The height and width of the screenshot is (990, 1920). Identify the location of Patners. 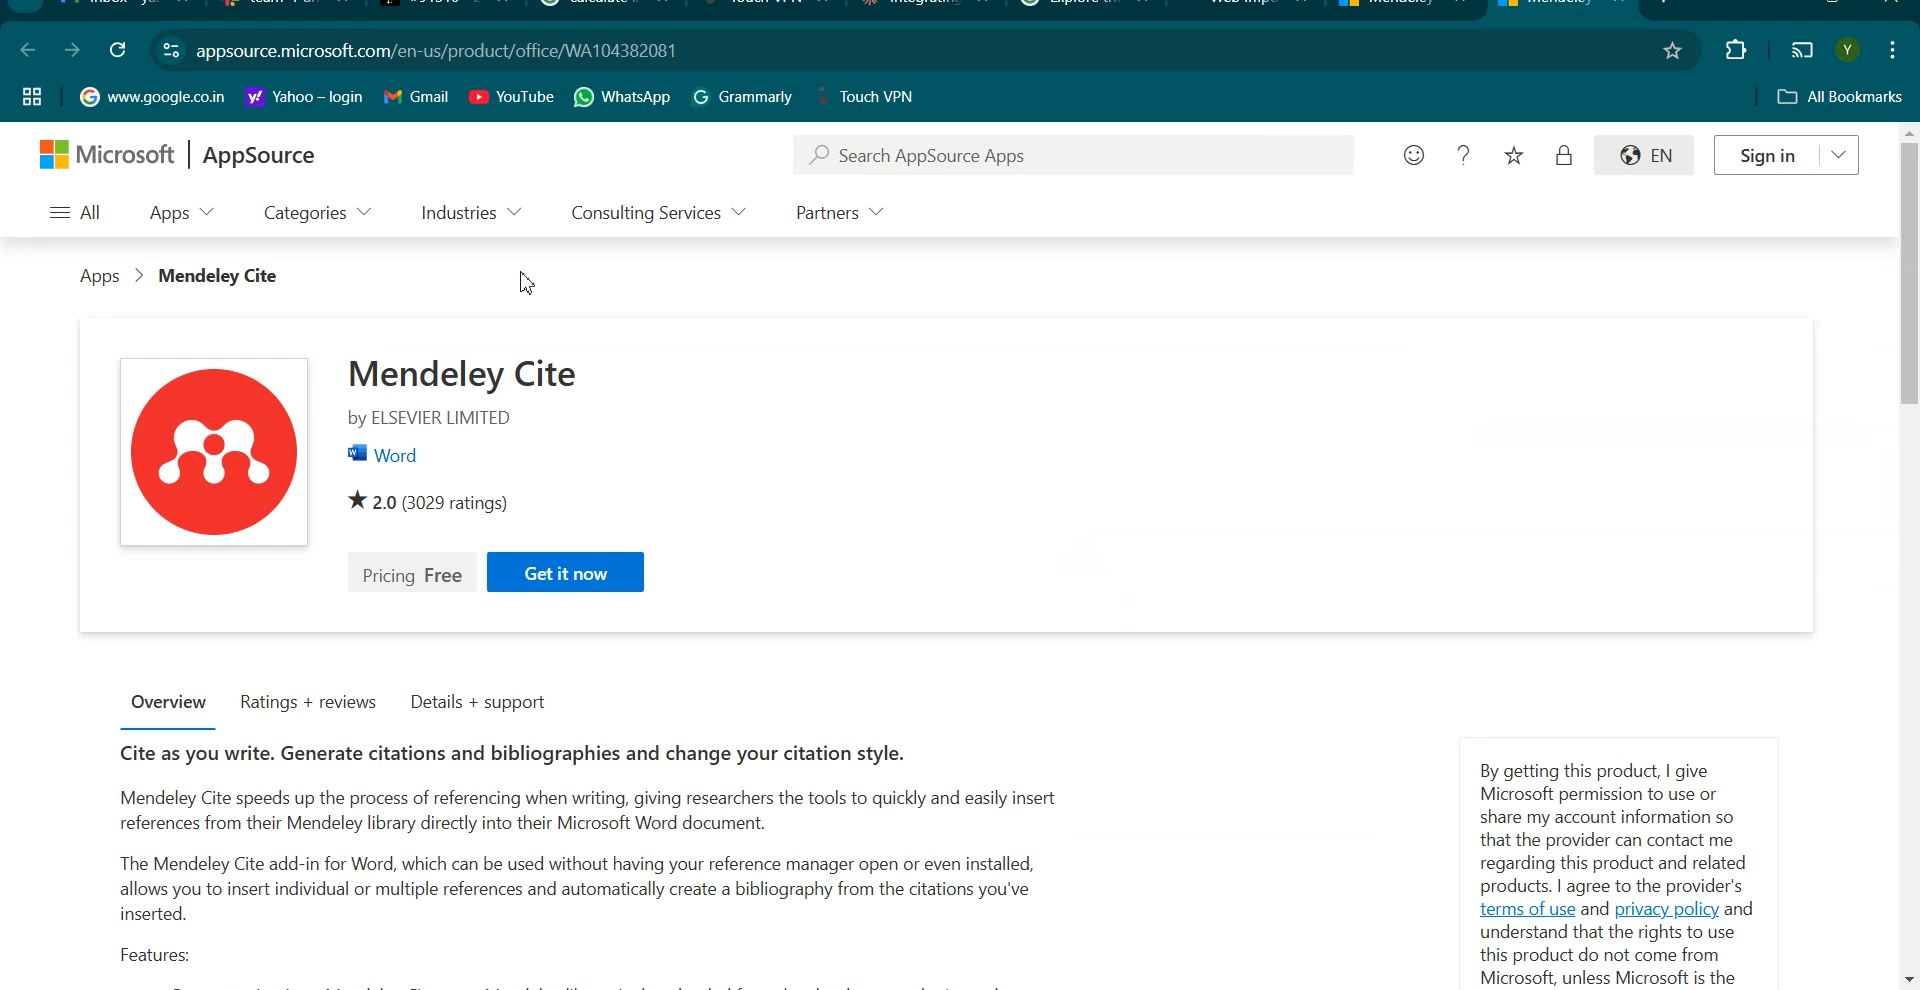
(837, 214).